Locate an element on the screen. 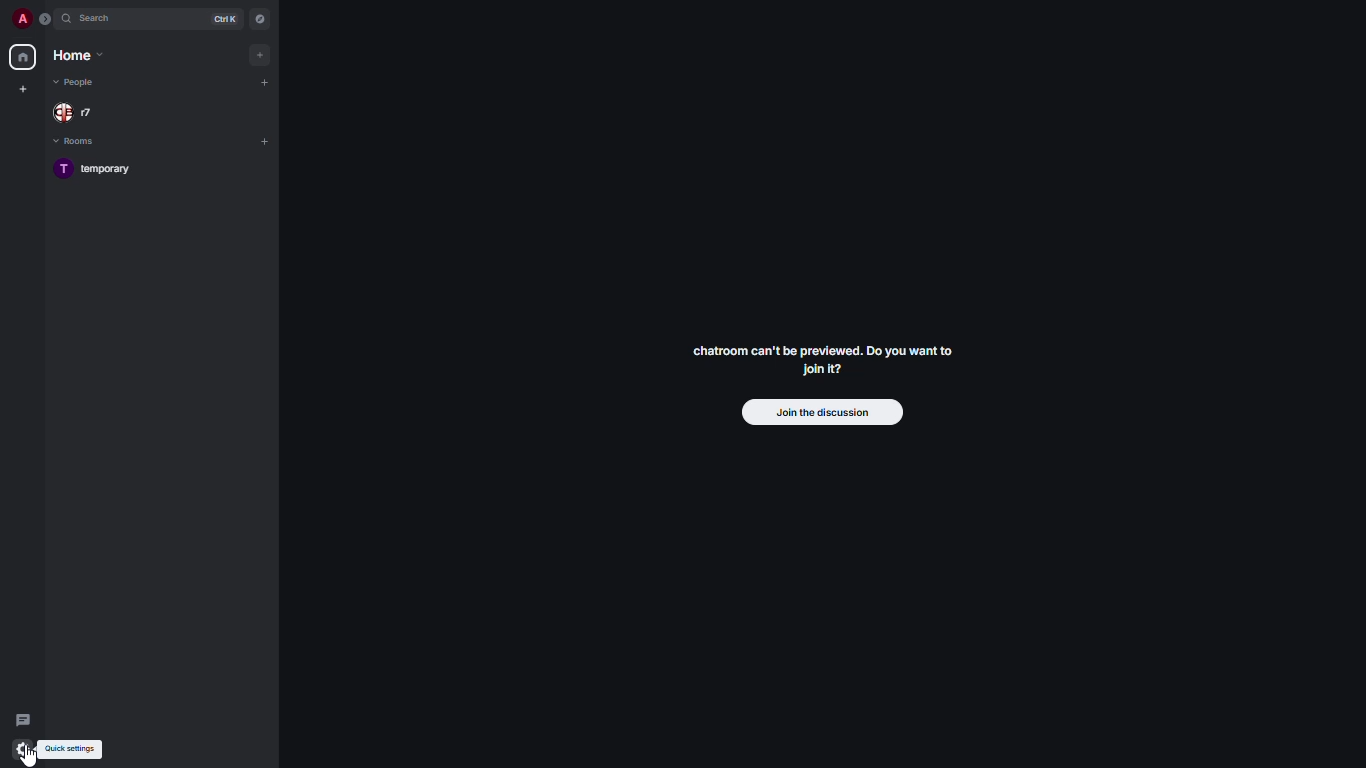 Image resolution: width=1366 pixels, height=768 pixels. create new space is located at coordinates (20, 89).